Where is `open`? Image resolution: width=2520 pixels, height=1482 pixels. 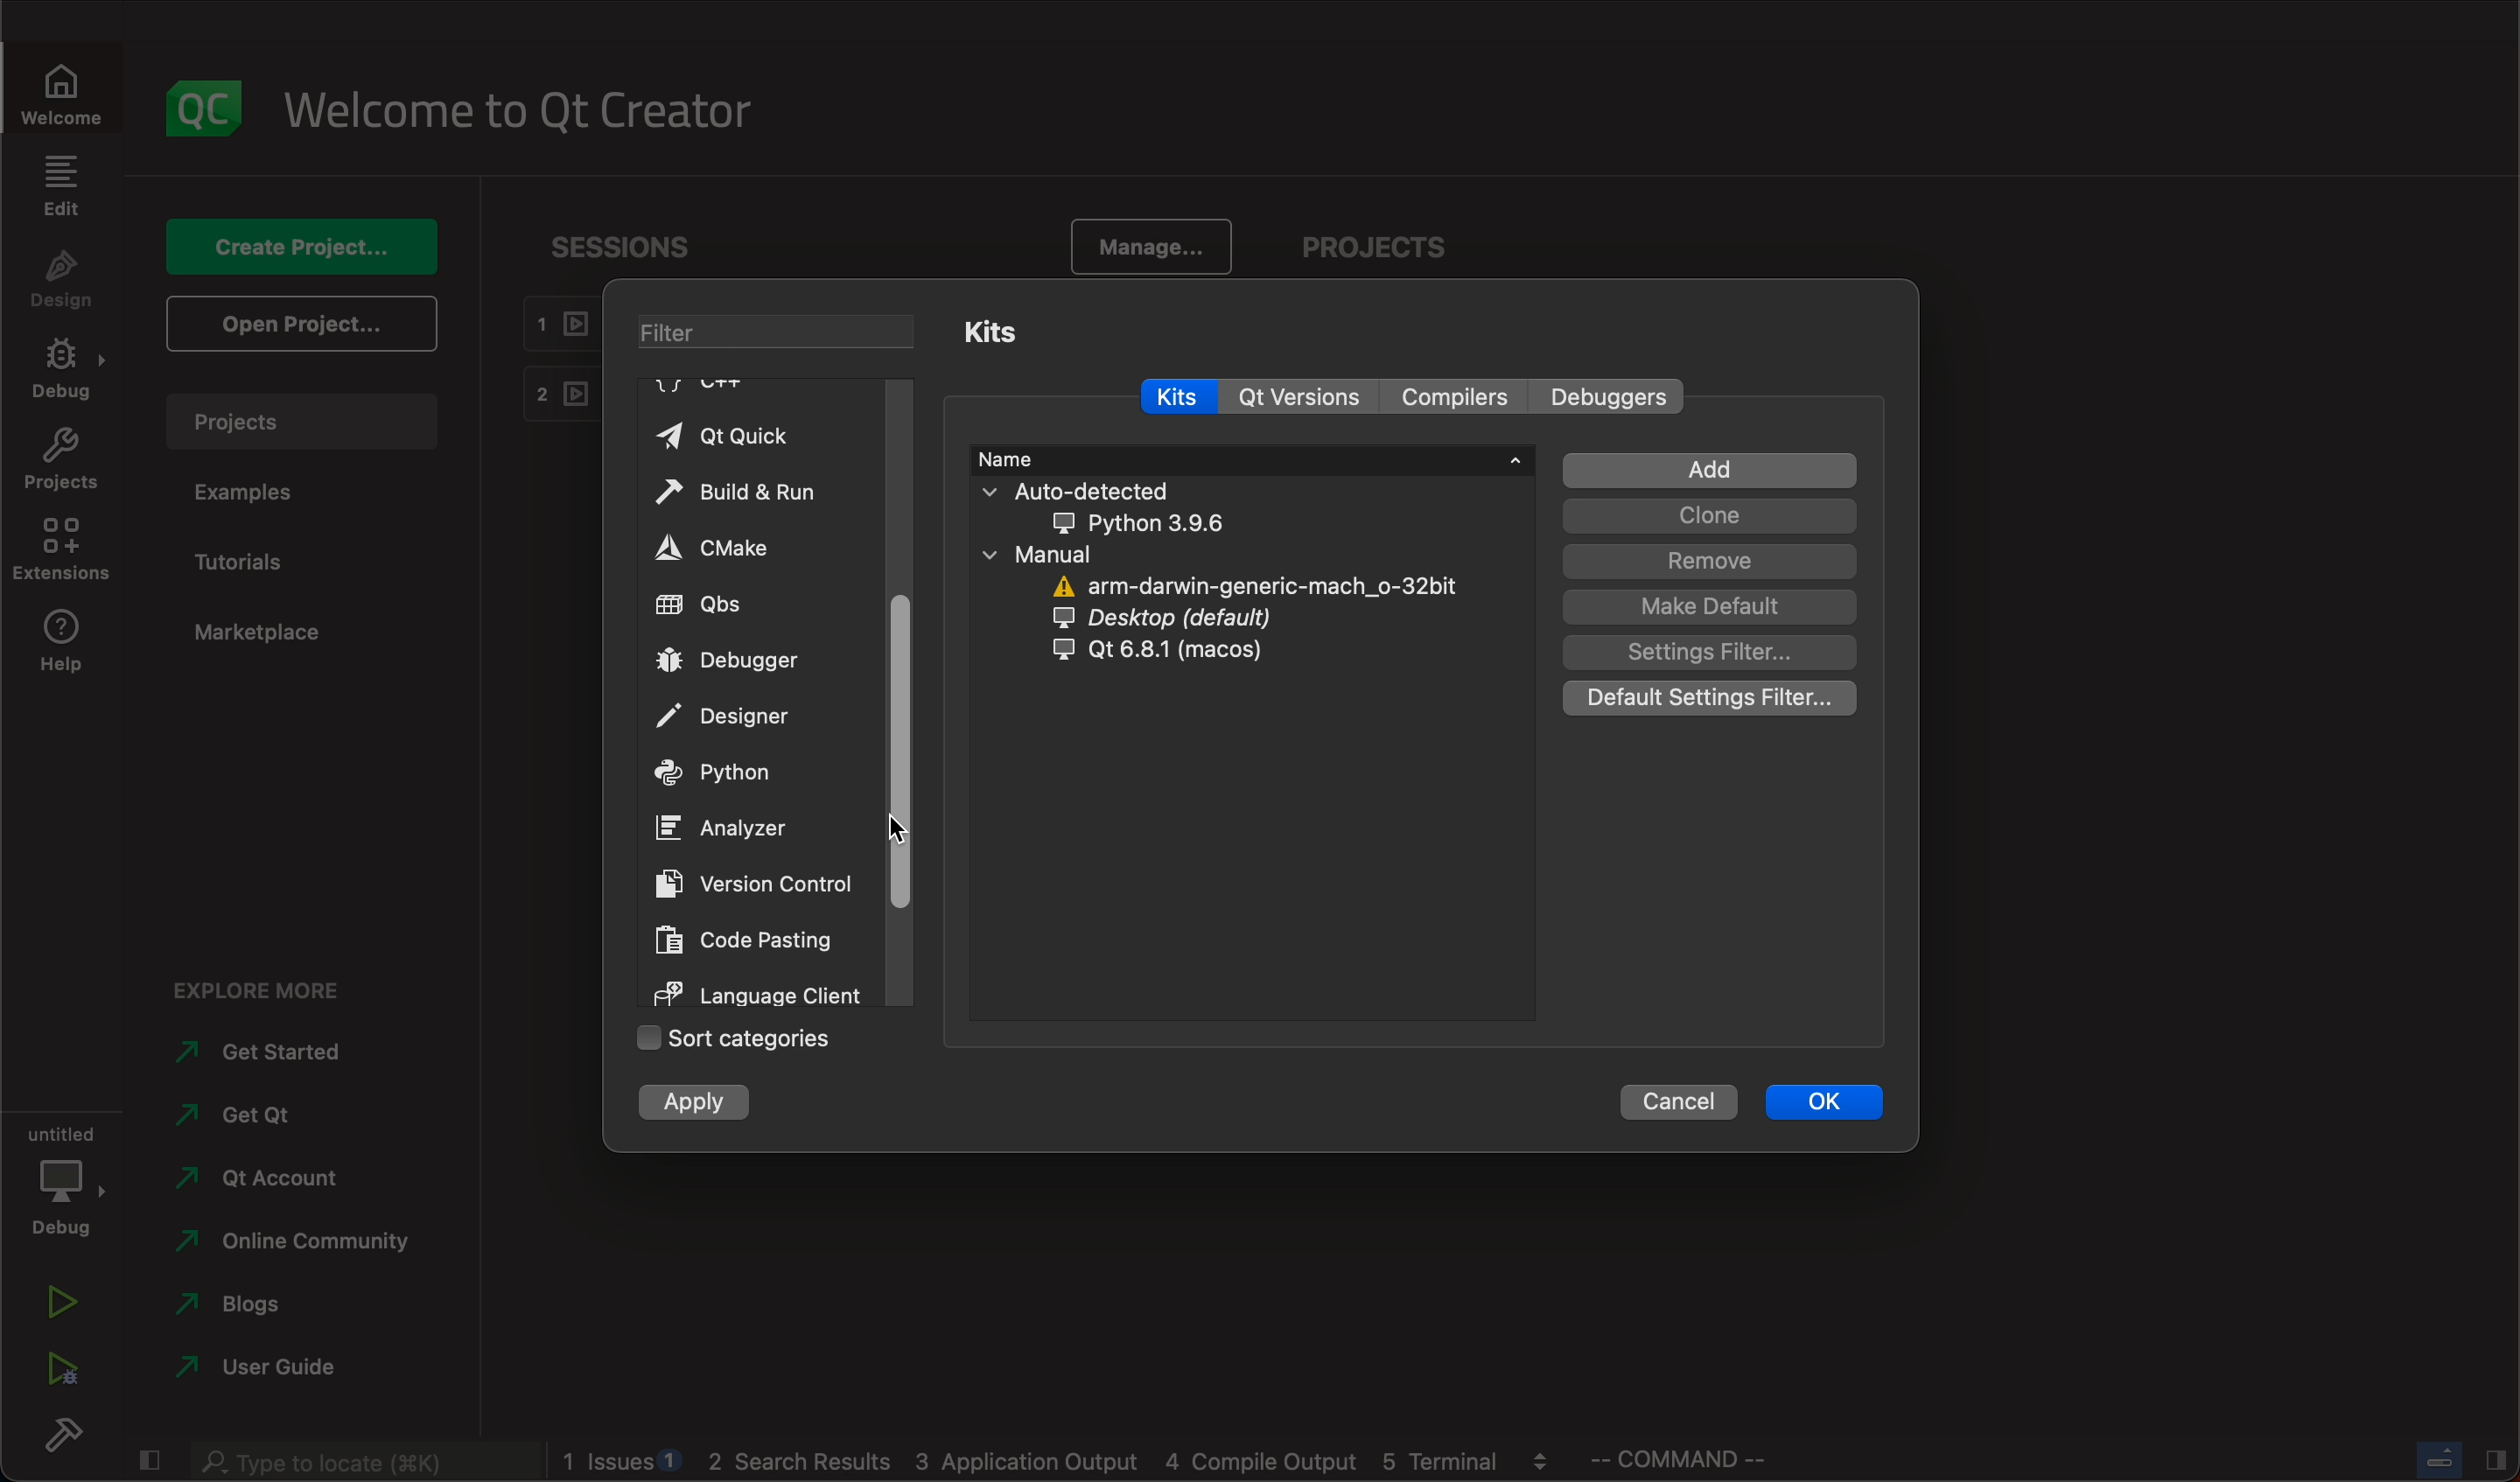
open is located at coordinates (307, 324).